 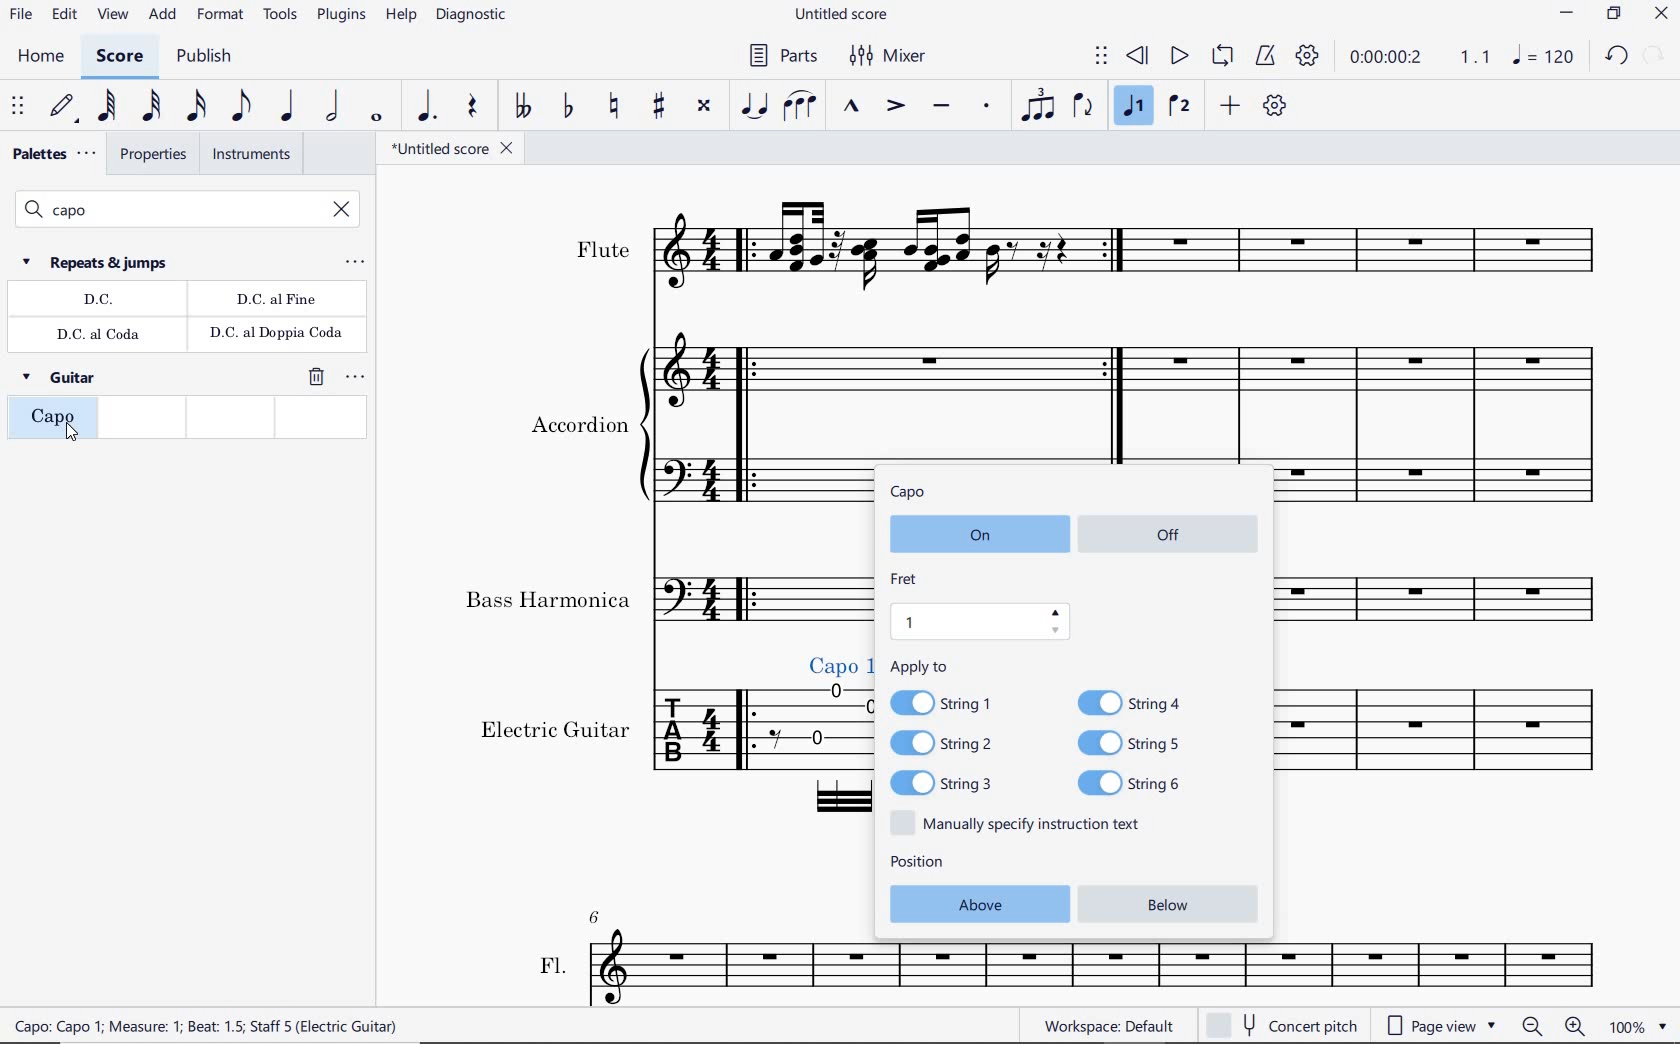 I want to click on rest, so click(x=472, y=110).